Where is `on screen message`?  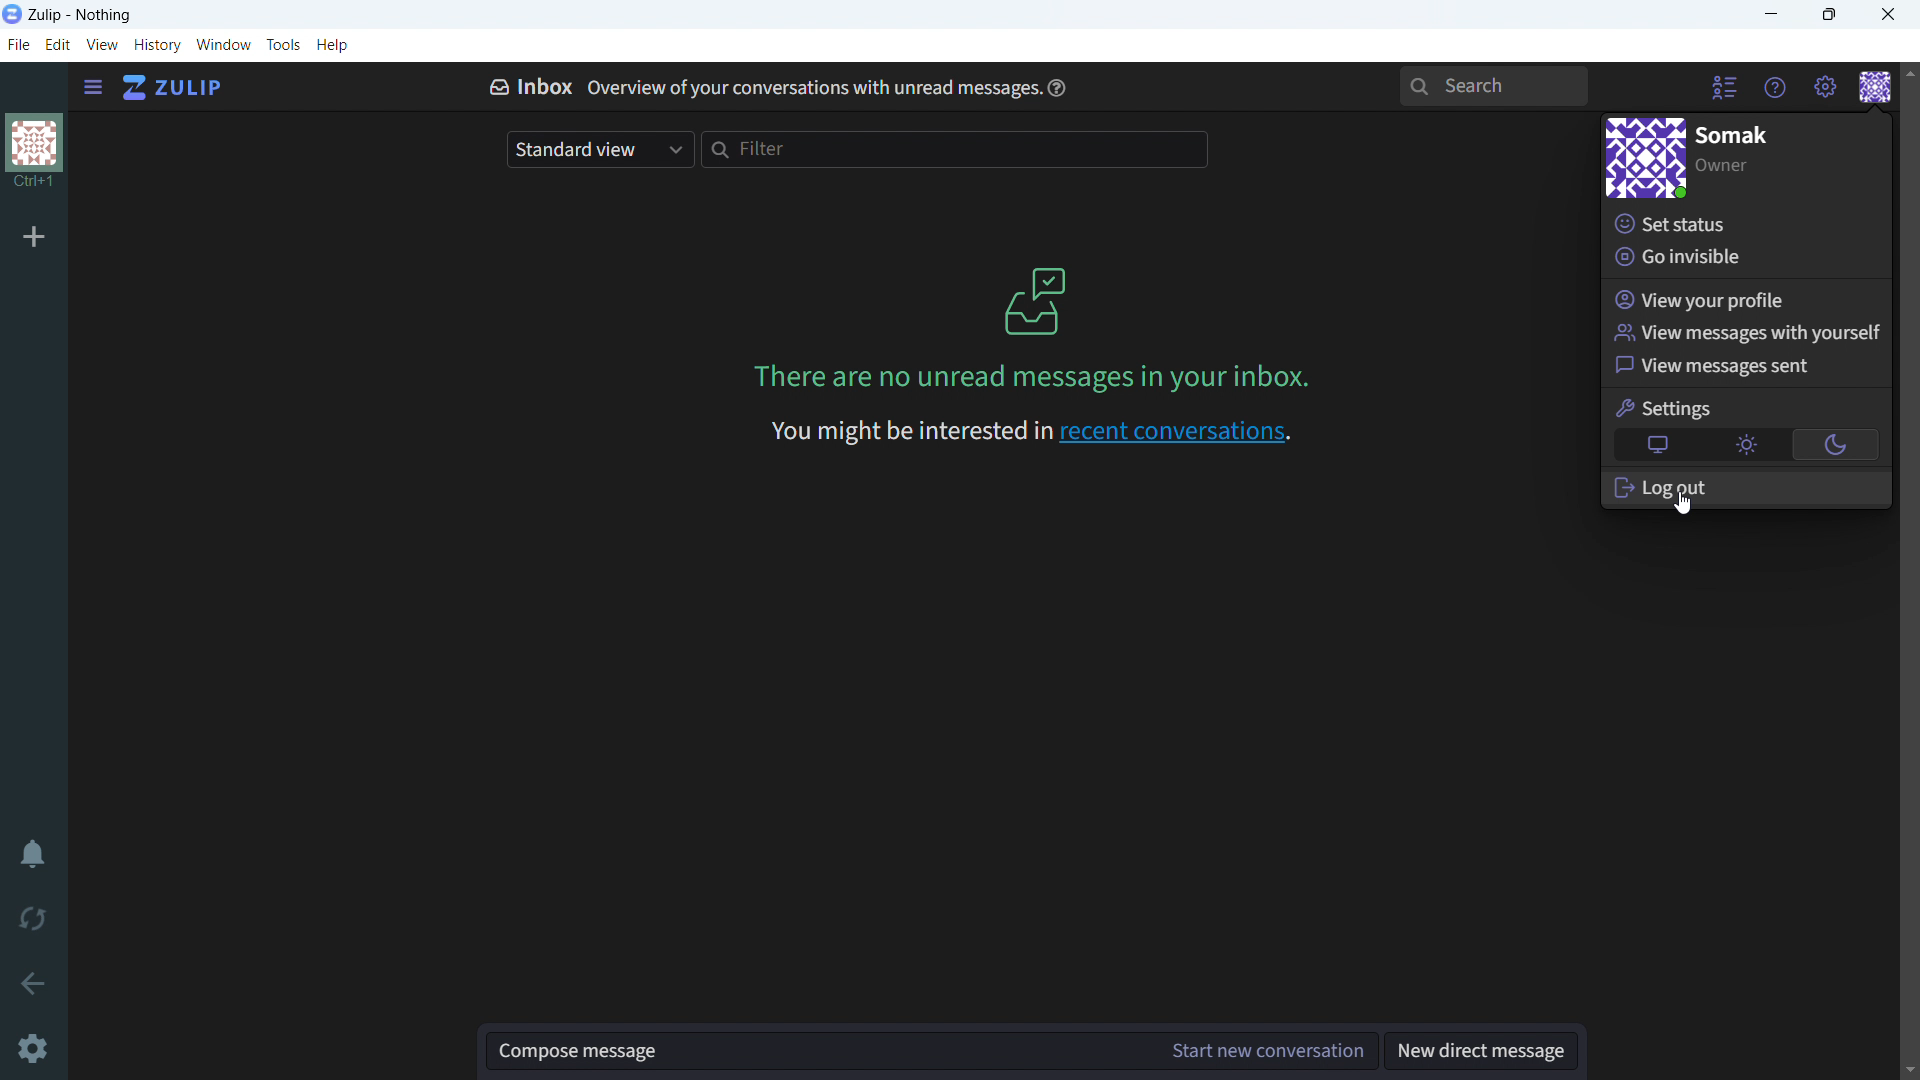
on screen message is located at coordinates (1026, 329).